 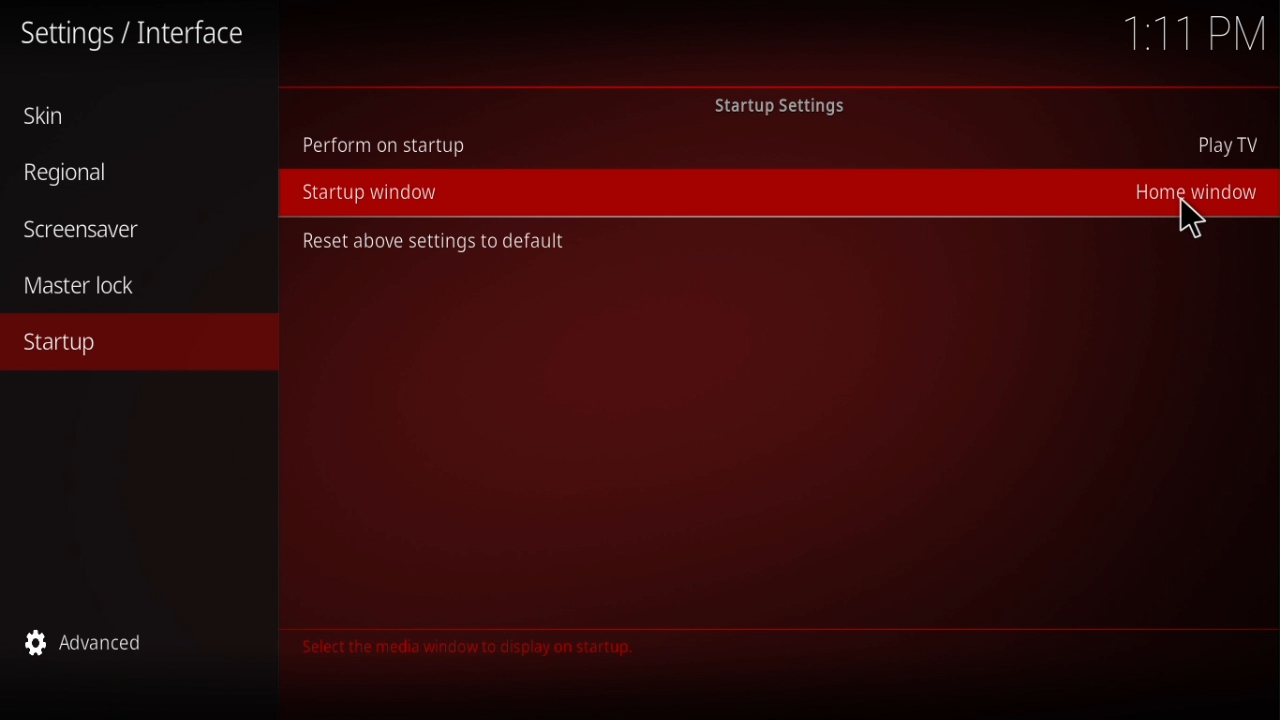 I want to click on master lock, so click(x=92, y=287).